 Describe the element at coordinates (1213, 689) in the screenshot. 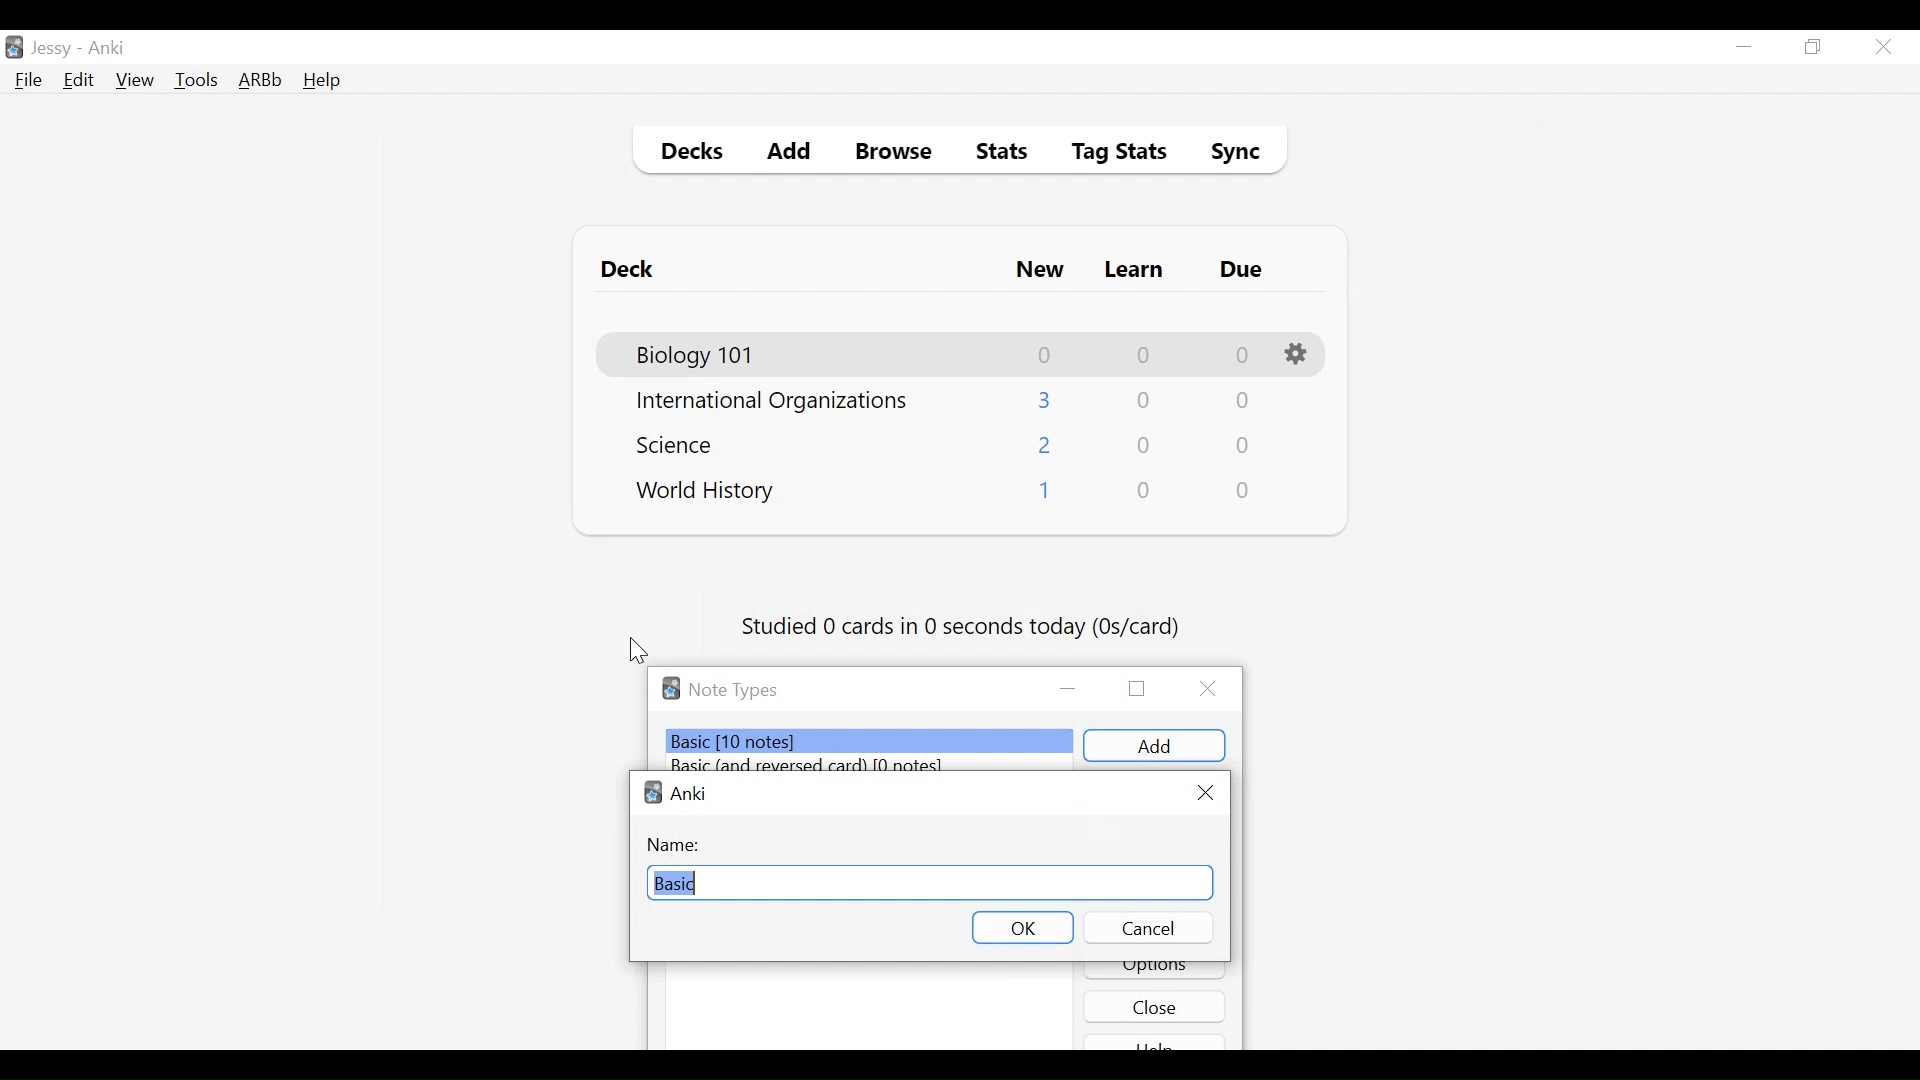

I see `Close` at that location.